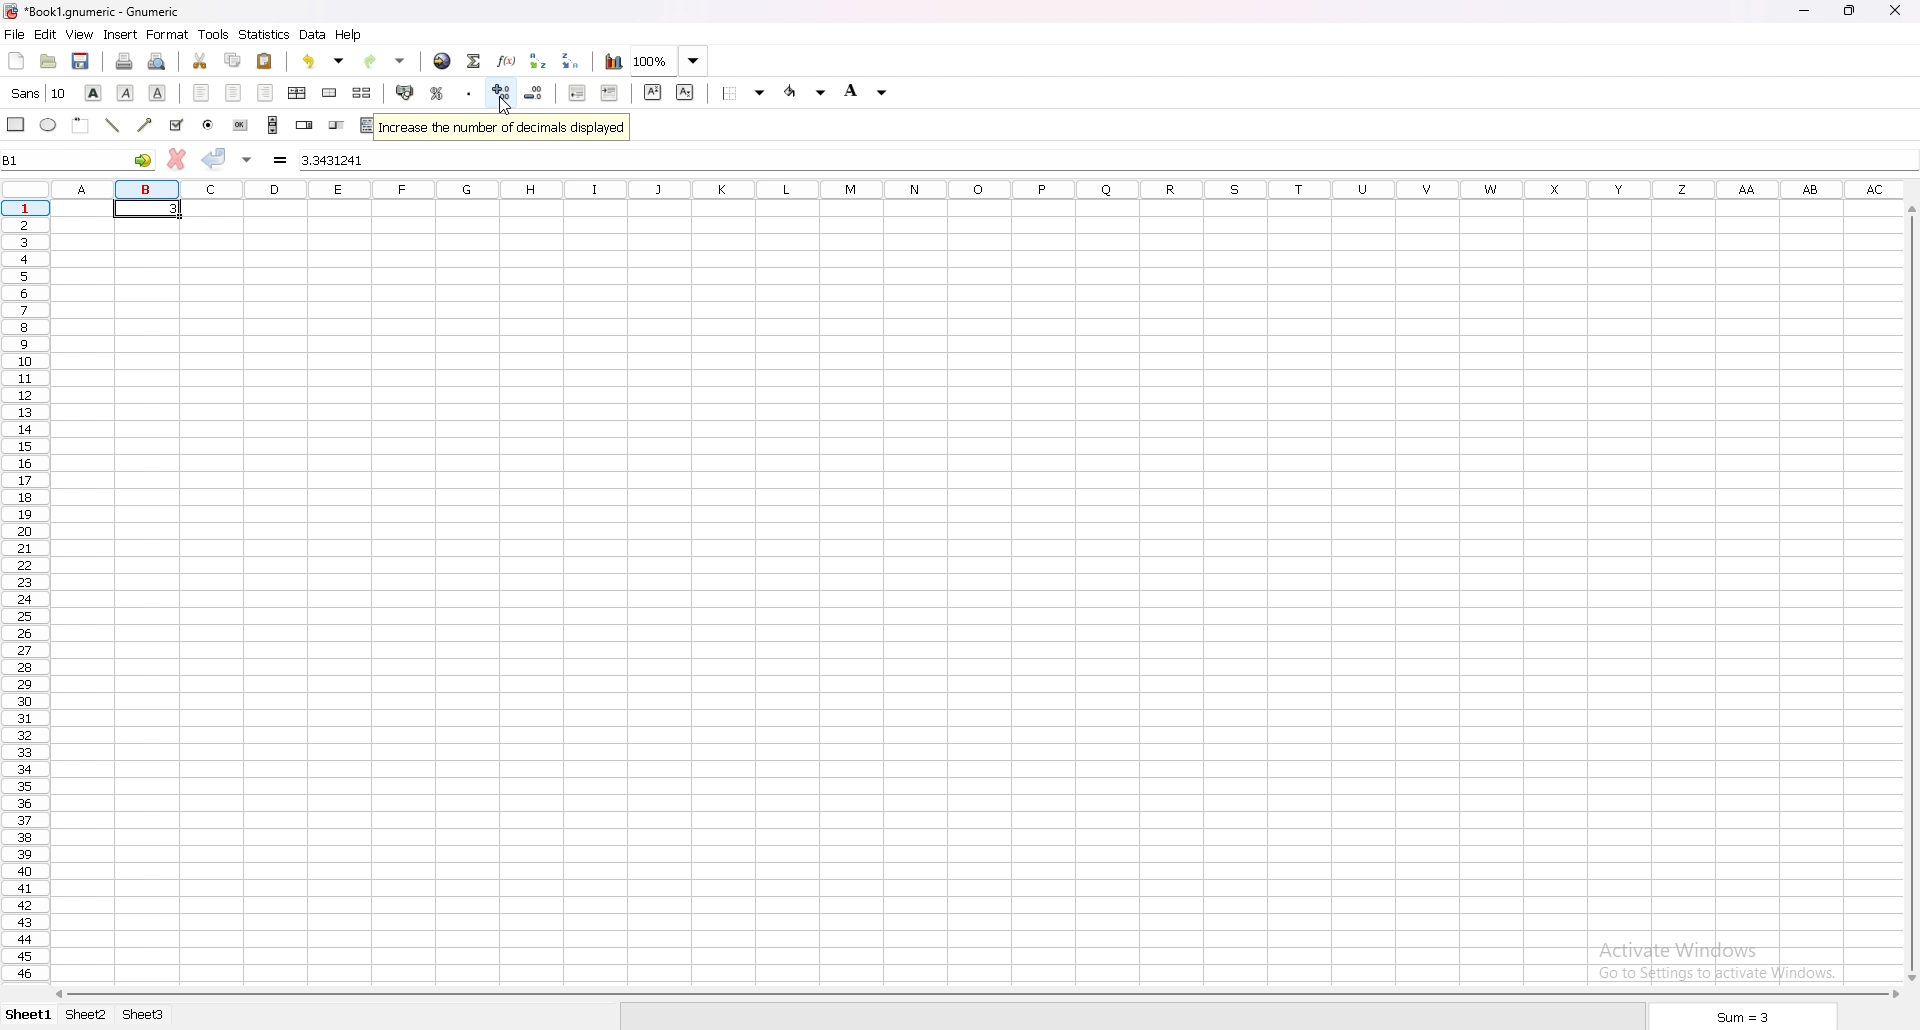 The image size is (1920, 1030). I want to click on thousand separator, so click(467, 92).